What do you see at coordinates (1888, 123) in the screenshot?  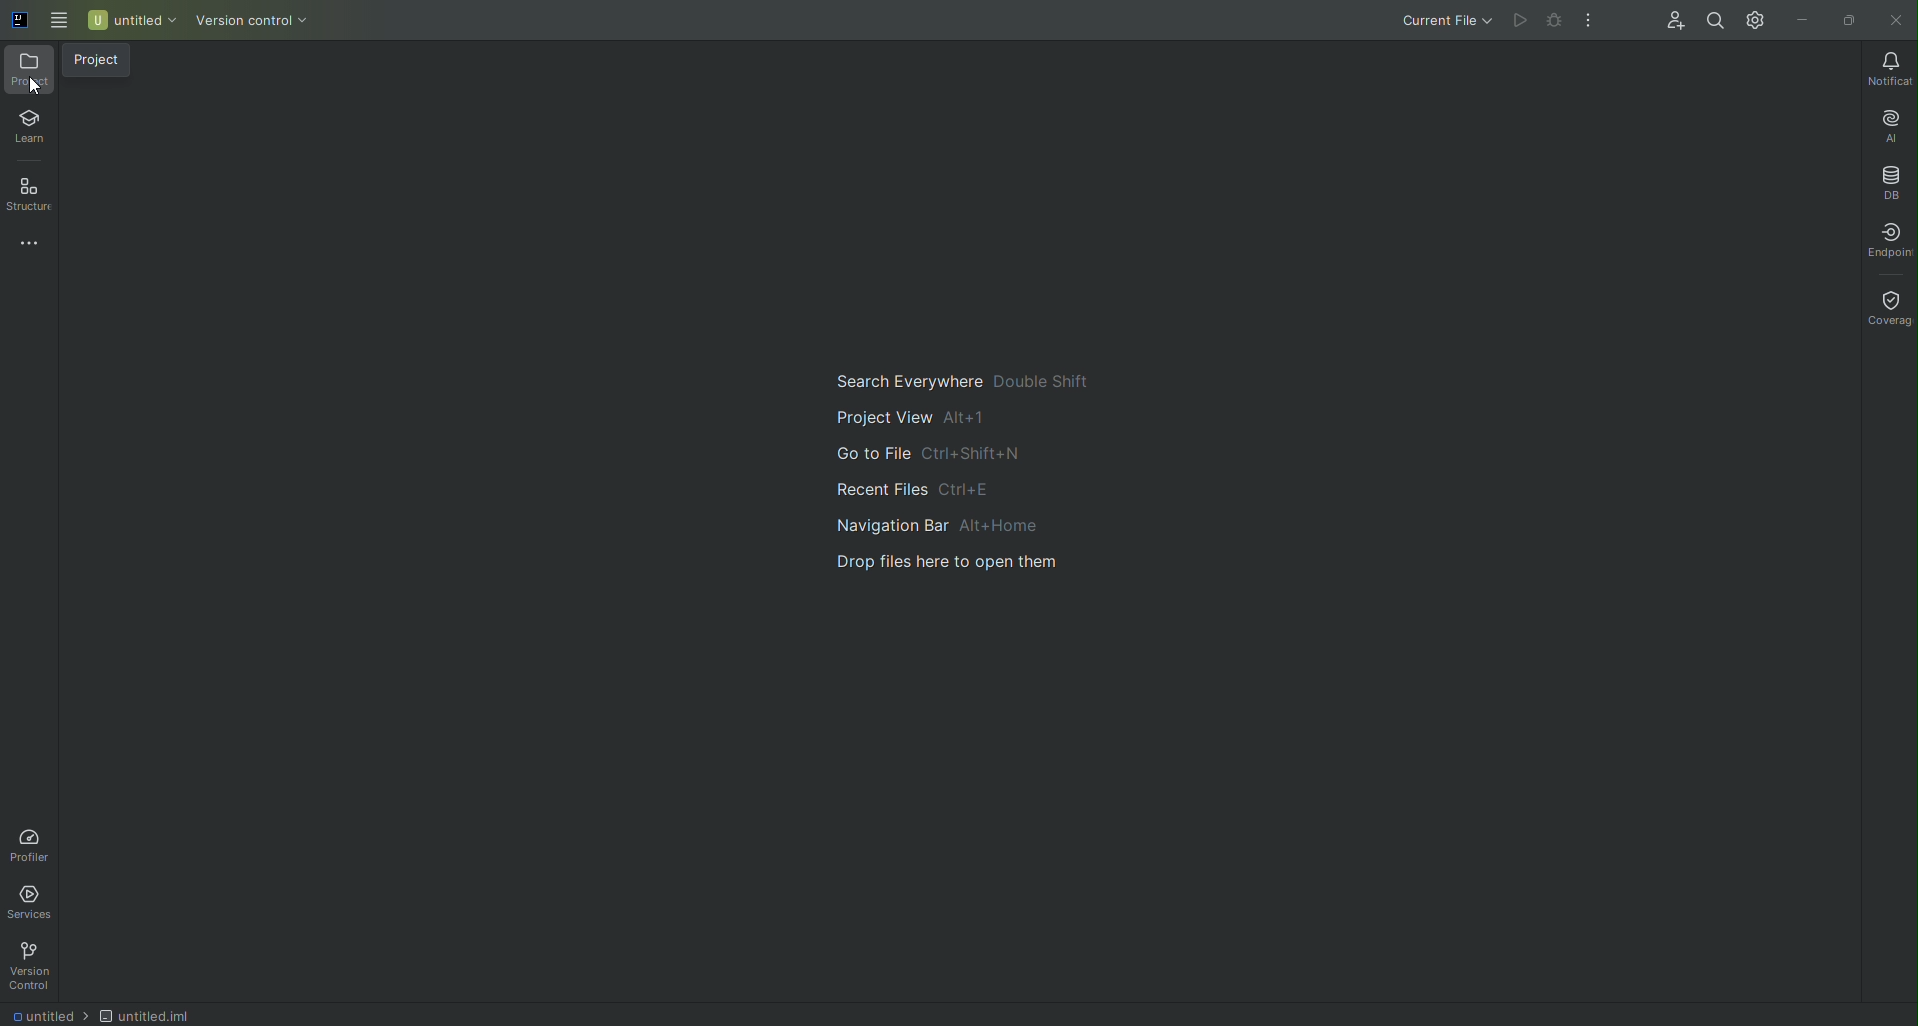 I see `AI Assistant` at bounding box center [1888, 123].